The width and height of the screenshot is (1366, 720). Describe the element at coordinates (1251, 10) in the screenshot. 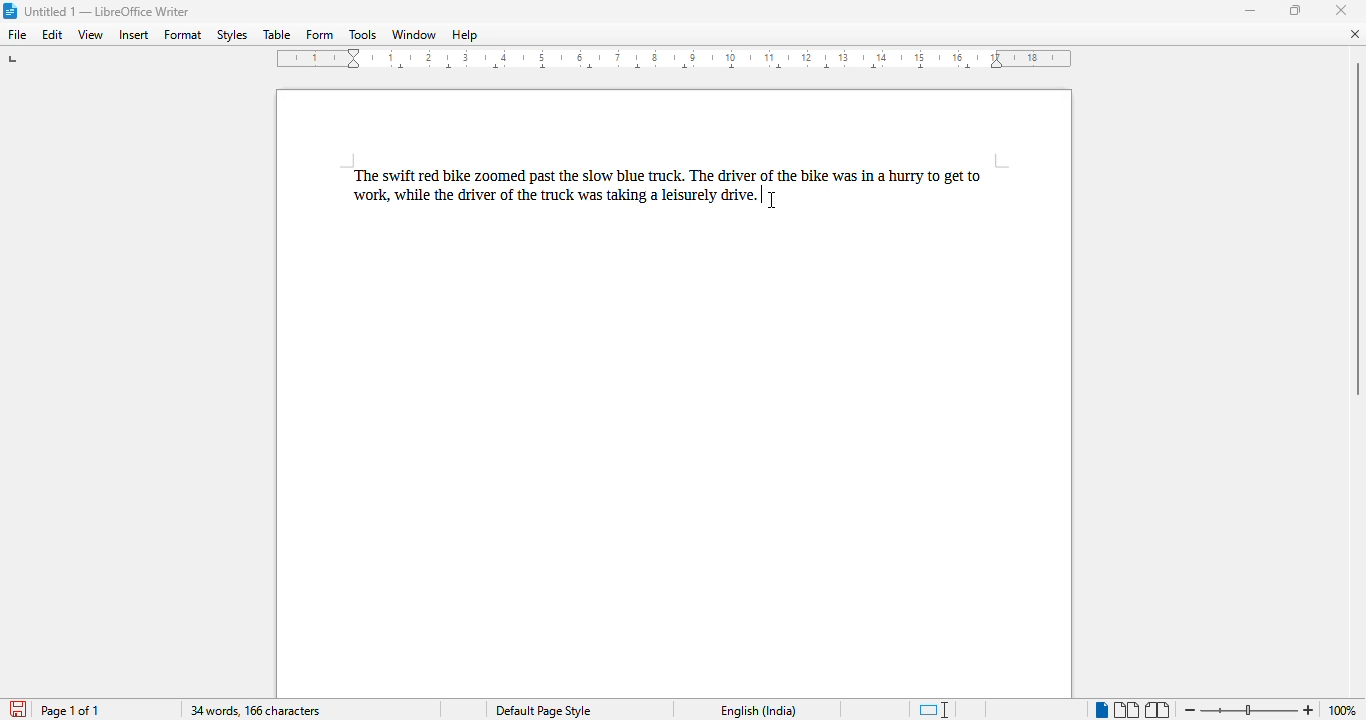

I see `minimize` at that location.